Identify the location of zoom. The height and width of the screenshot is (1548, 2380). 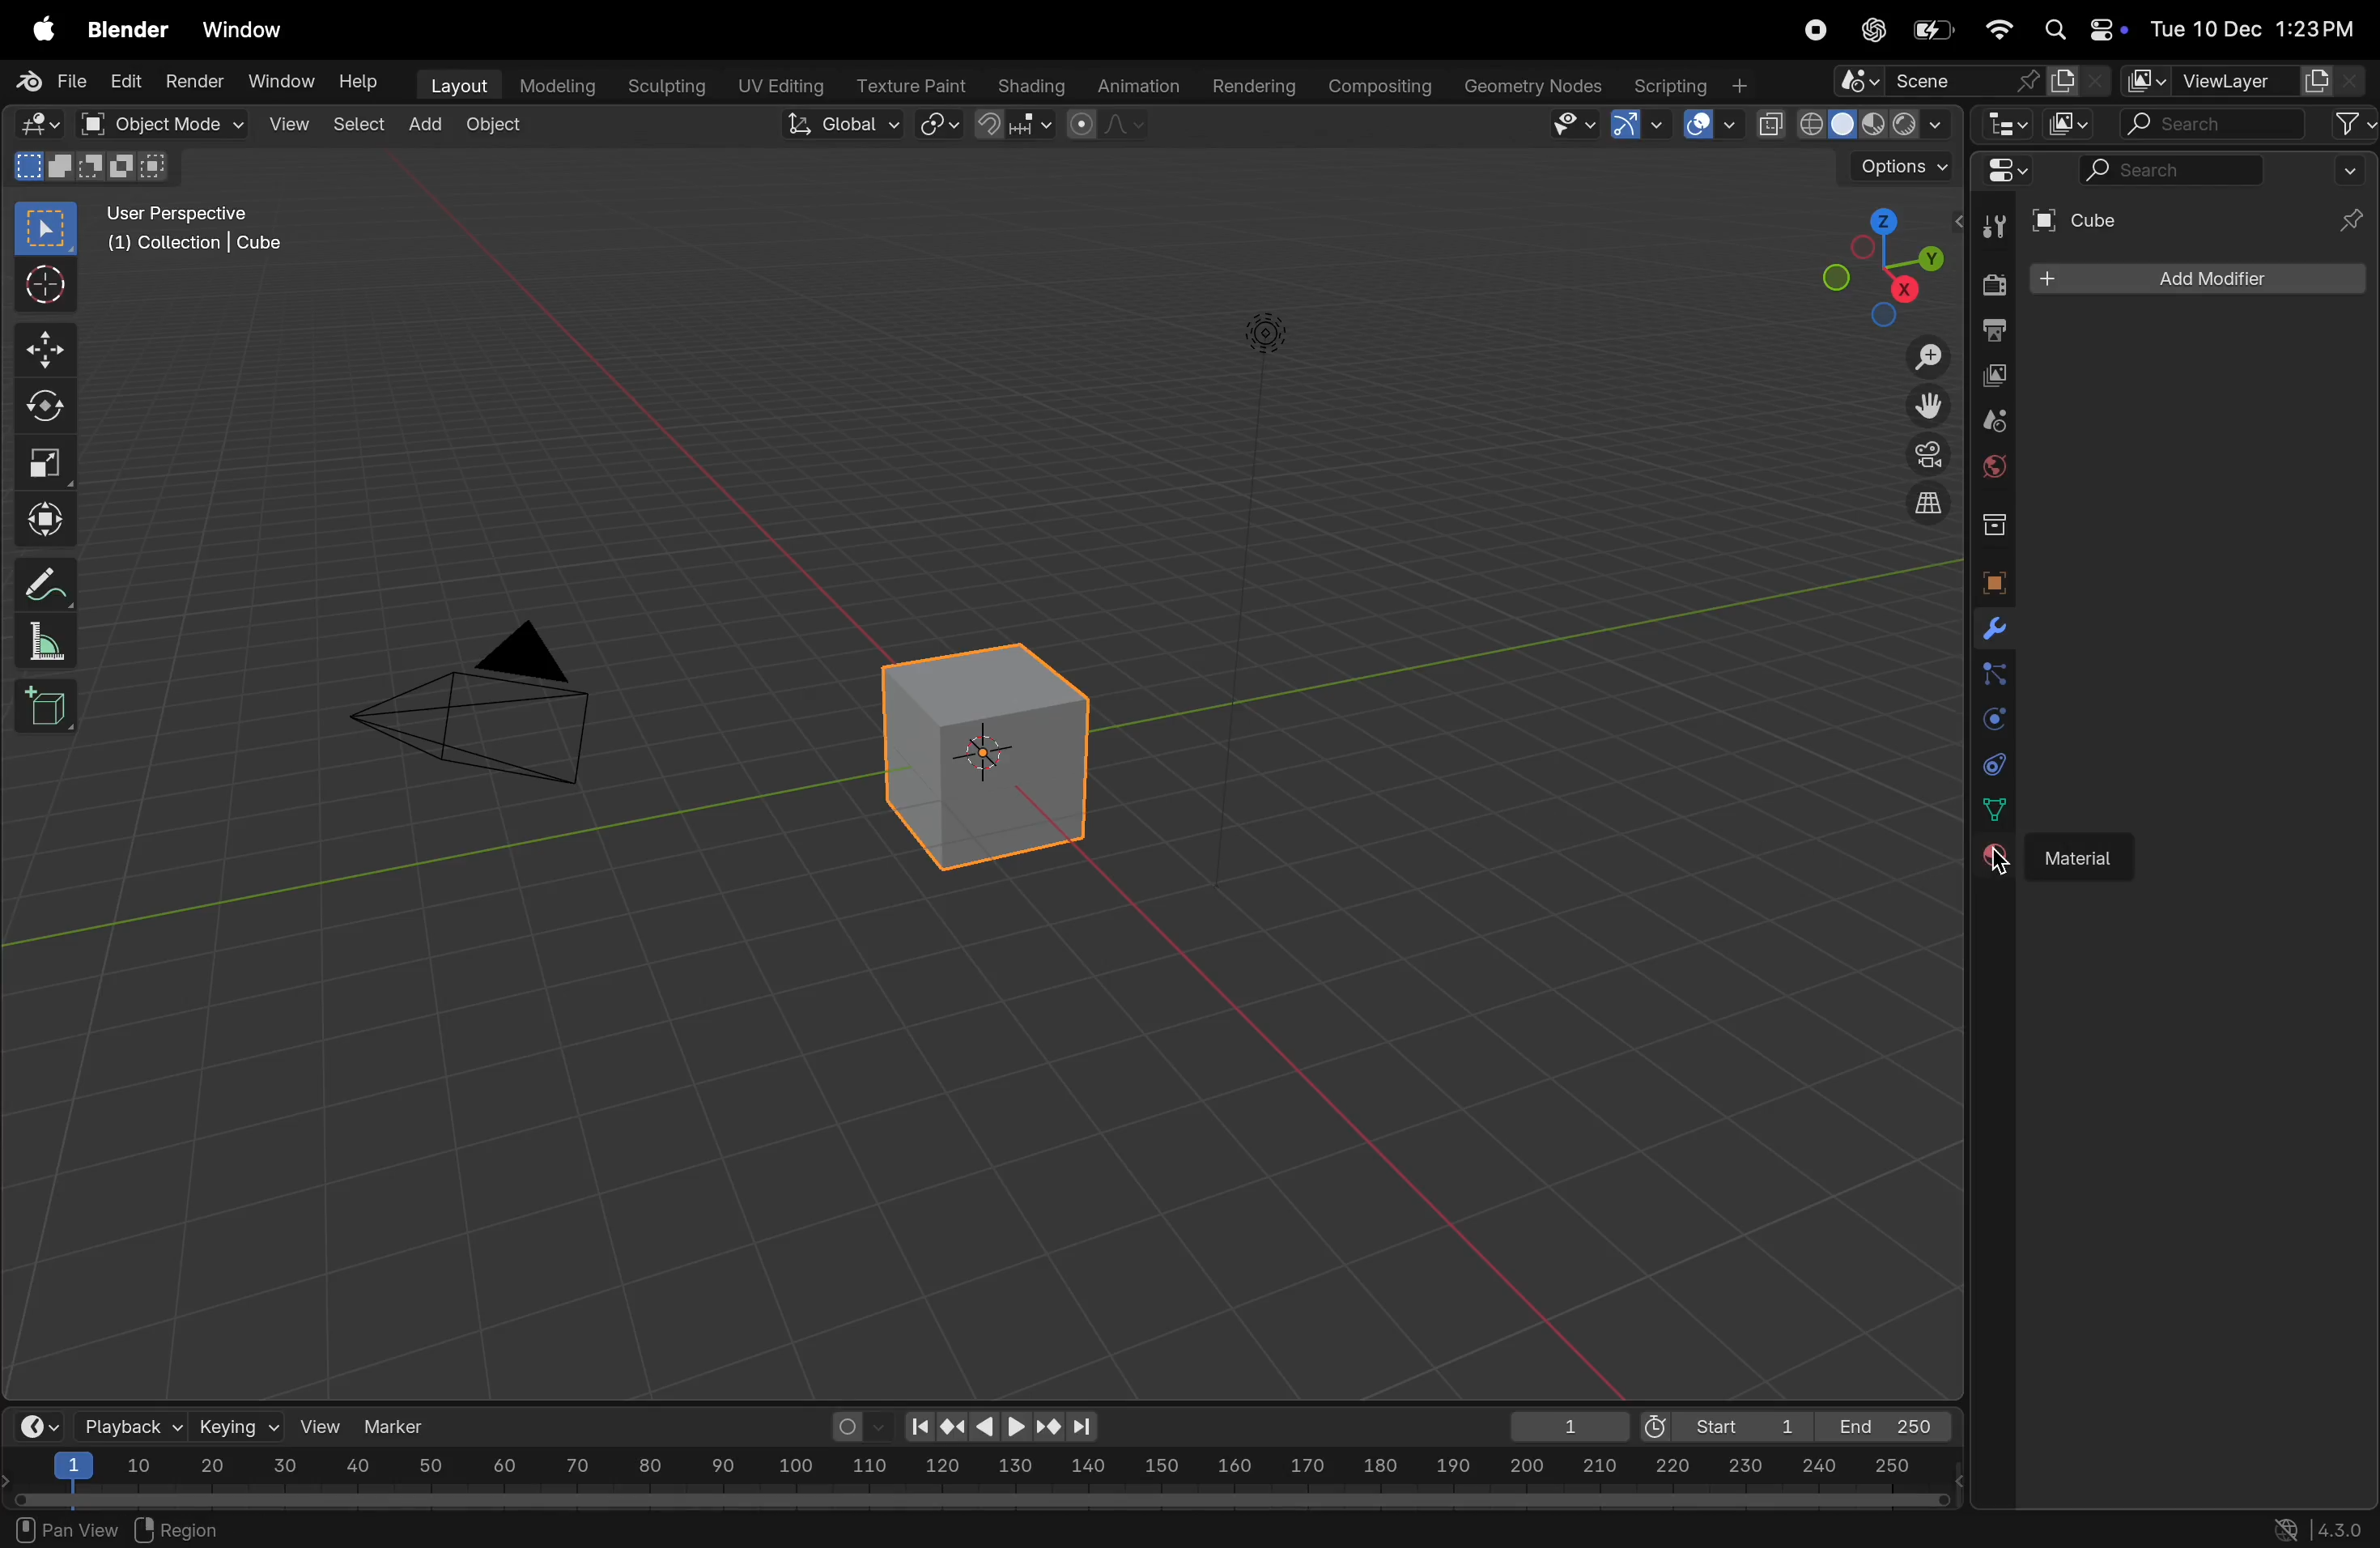
(1919, 360).